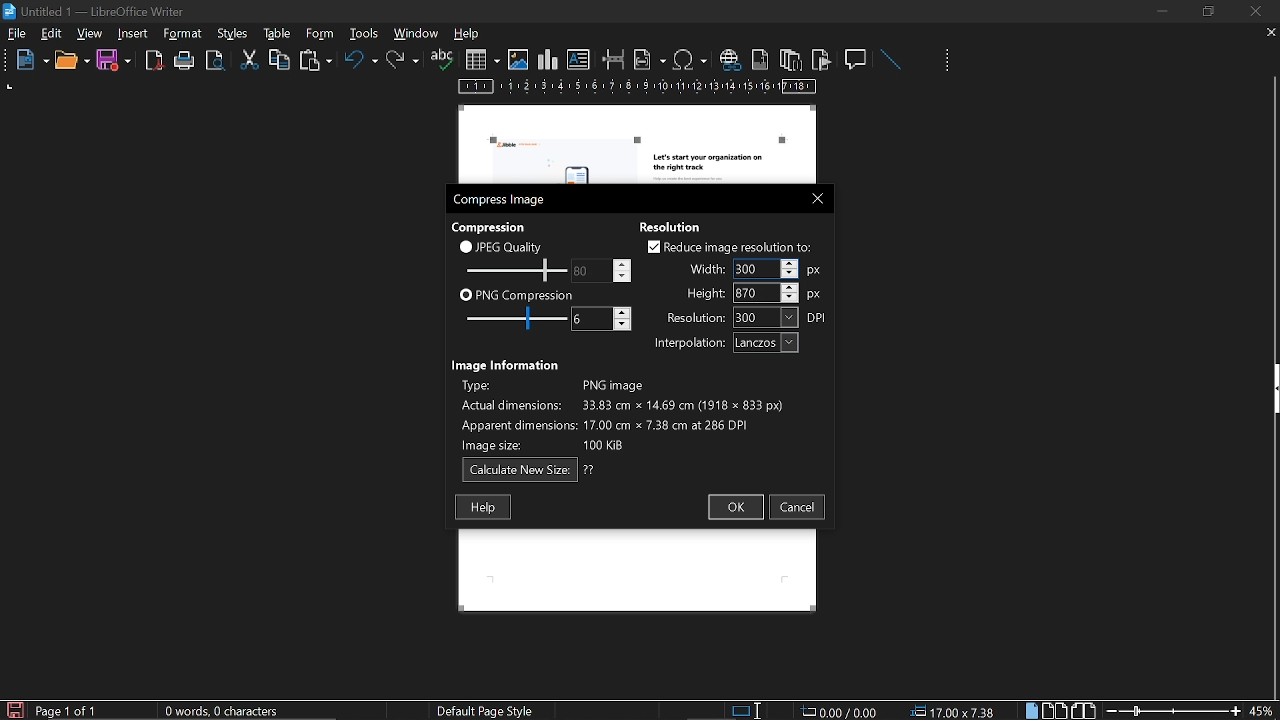 This screenshot has width=1280, height=720. I want to click on change zoom, so click(1173, 710).